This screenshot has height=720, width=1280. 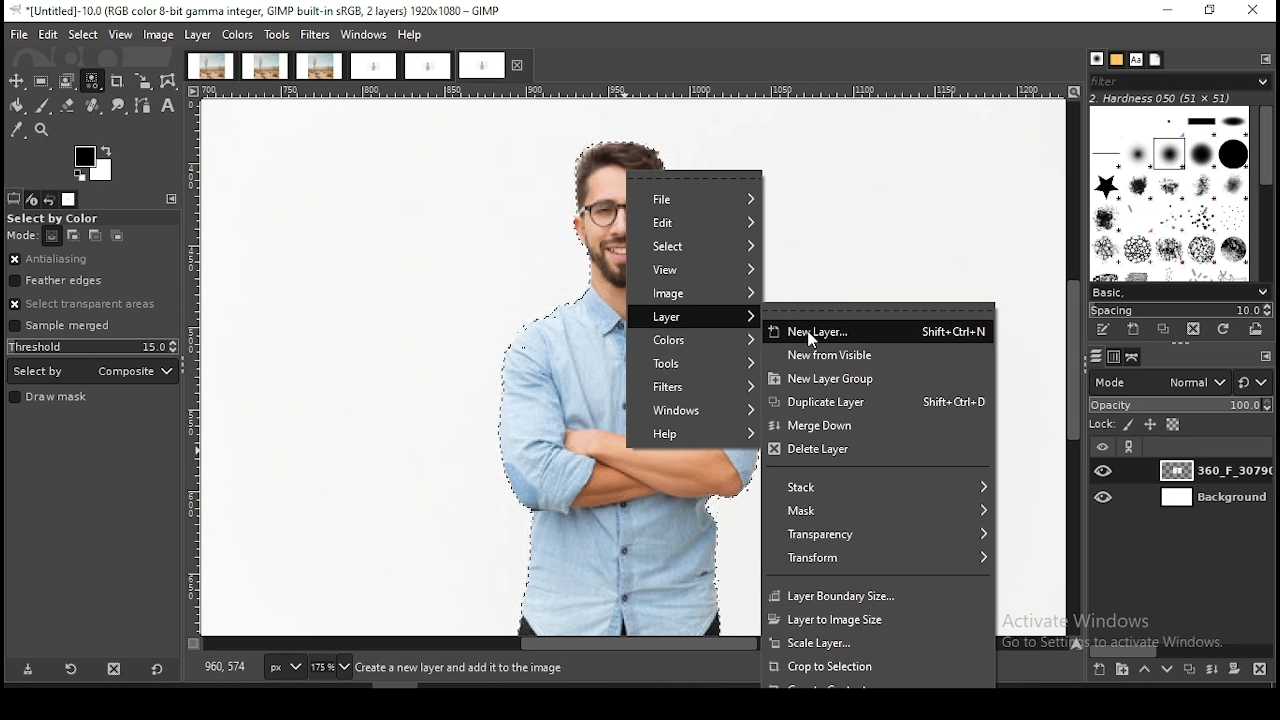 I want to click on select, so click(x=85, y=34).